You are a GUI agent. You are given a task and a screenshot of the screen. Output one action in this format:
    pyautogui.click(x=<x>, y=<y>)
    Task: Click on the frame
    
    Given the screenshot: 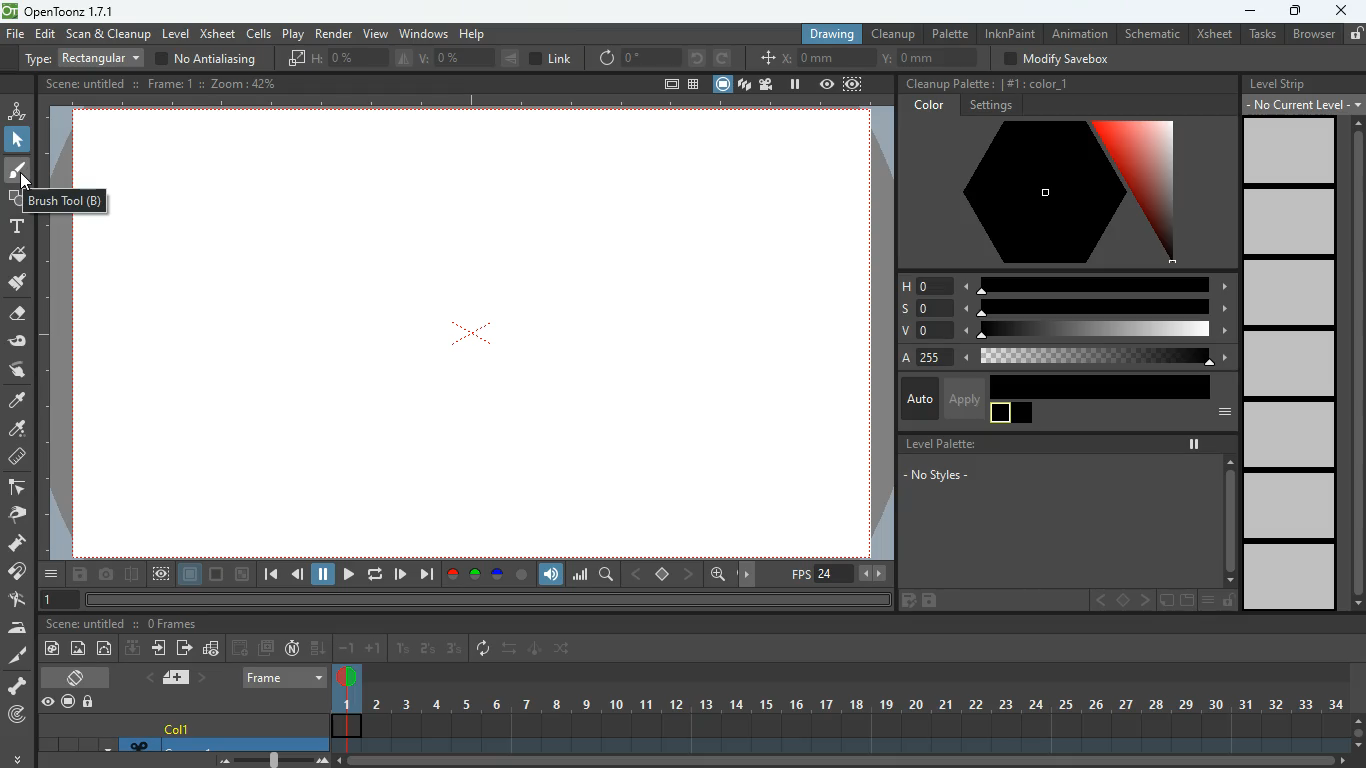 What is the action you would take?
    pyautogui.click(x=854, y=84)
    